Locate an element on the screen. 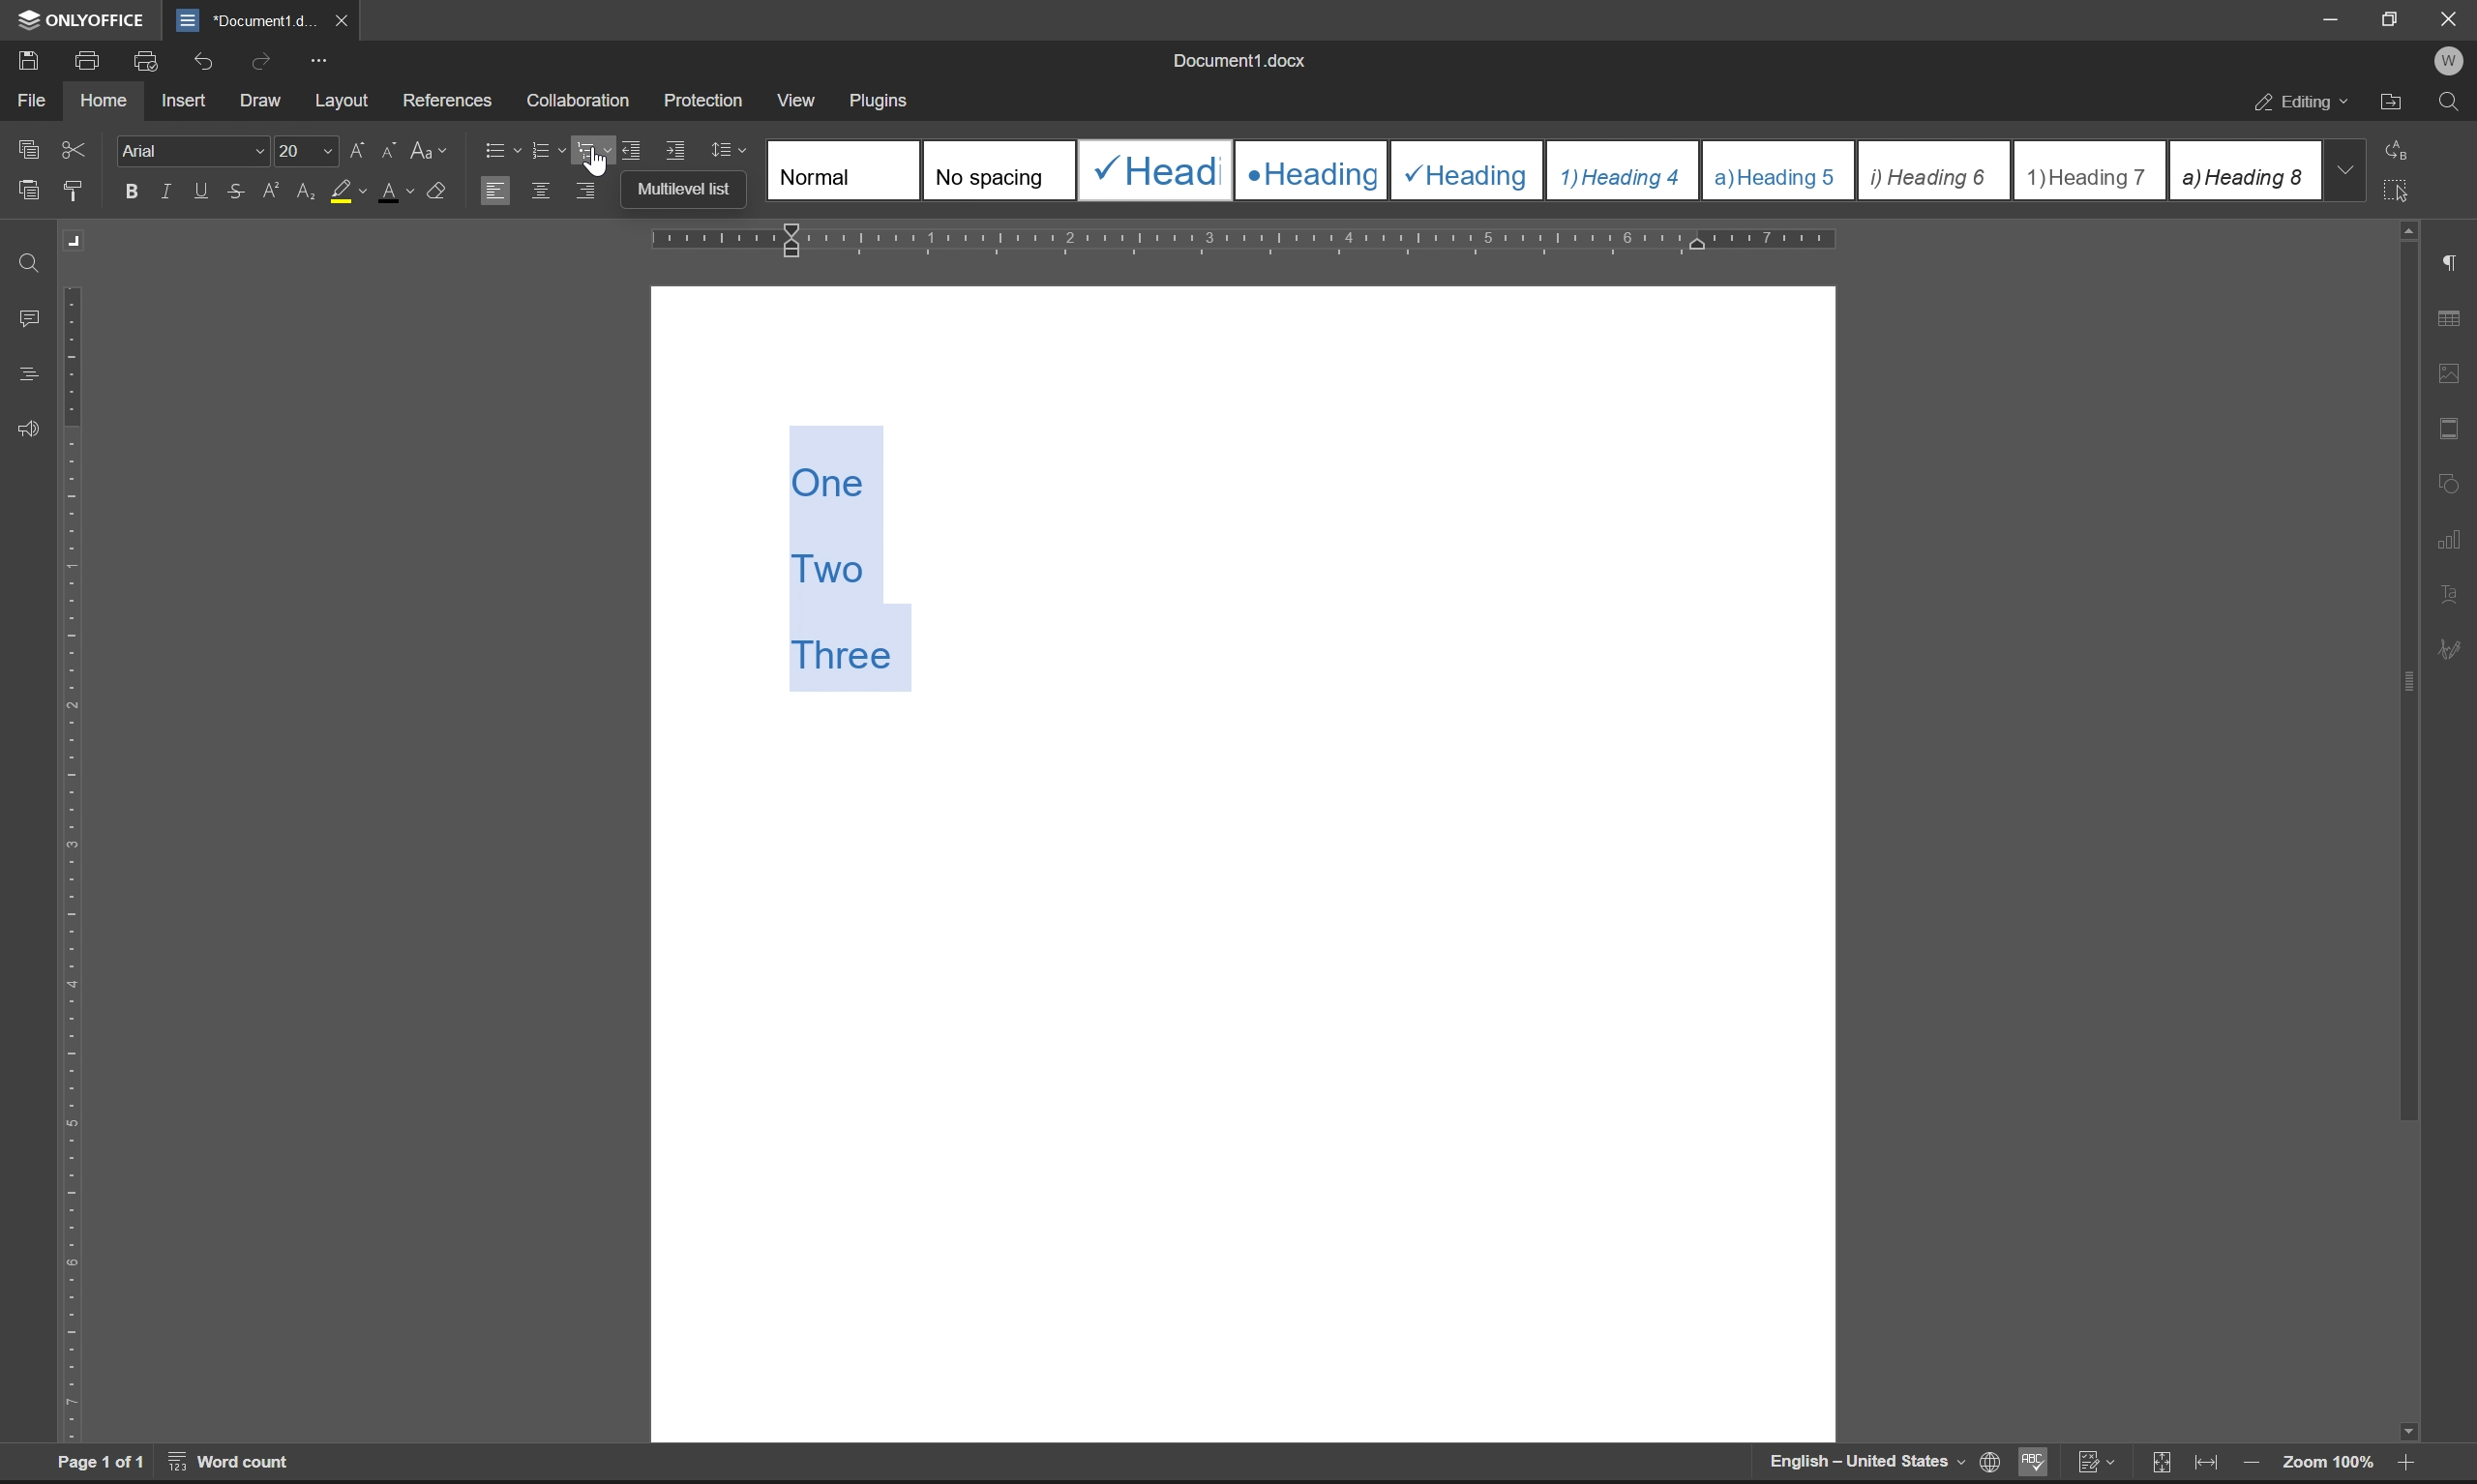 Image resolution: width=2477 pixels, height=1484 pixels. signature settings is located at coordinates (2456, 650).